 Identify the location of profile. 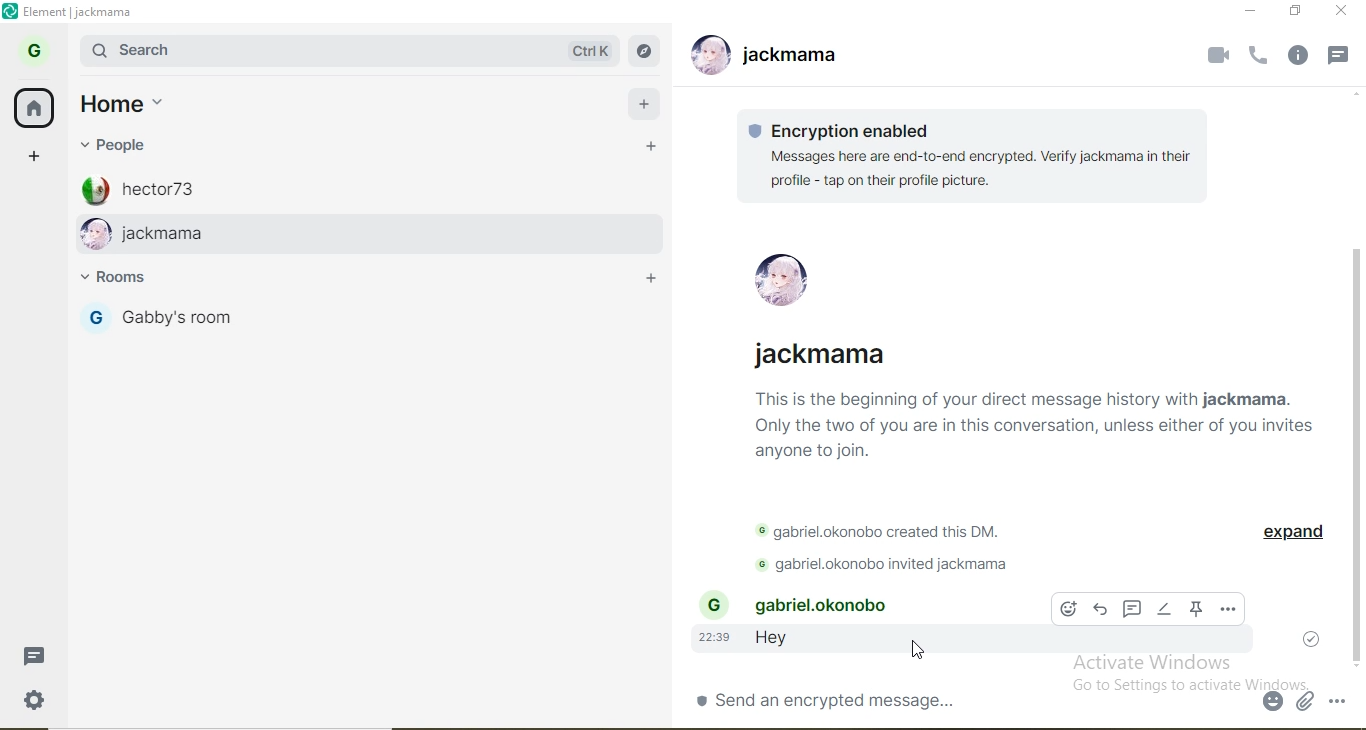
(95, 320).